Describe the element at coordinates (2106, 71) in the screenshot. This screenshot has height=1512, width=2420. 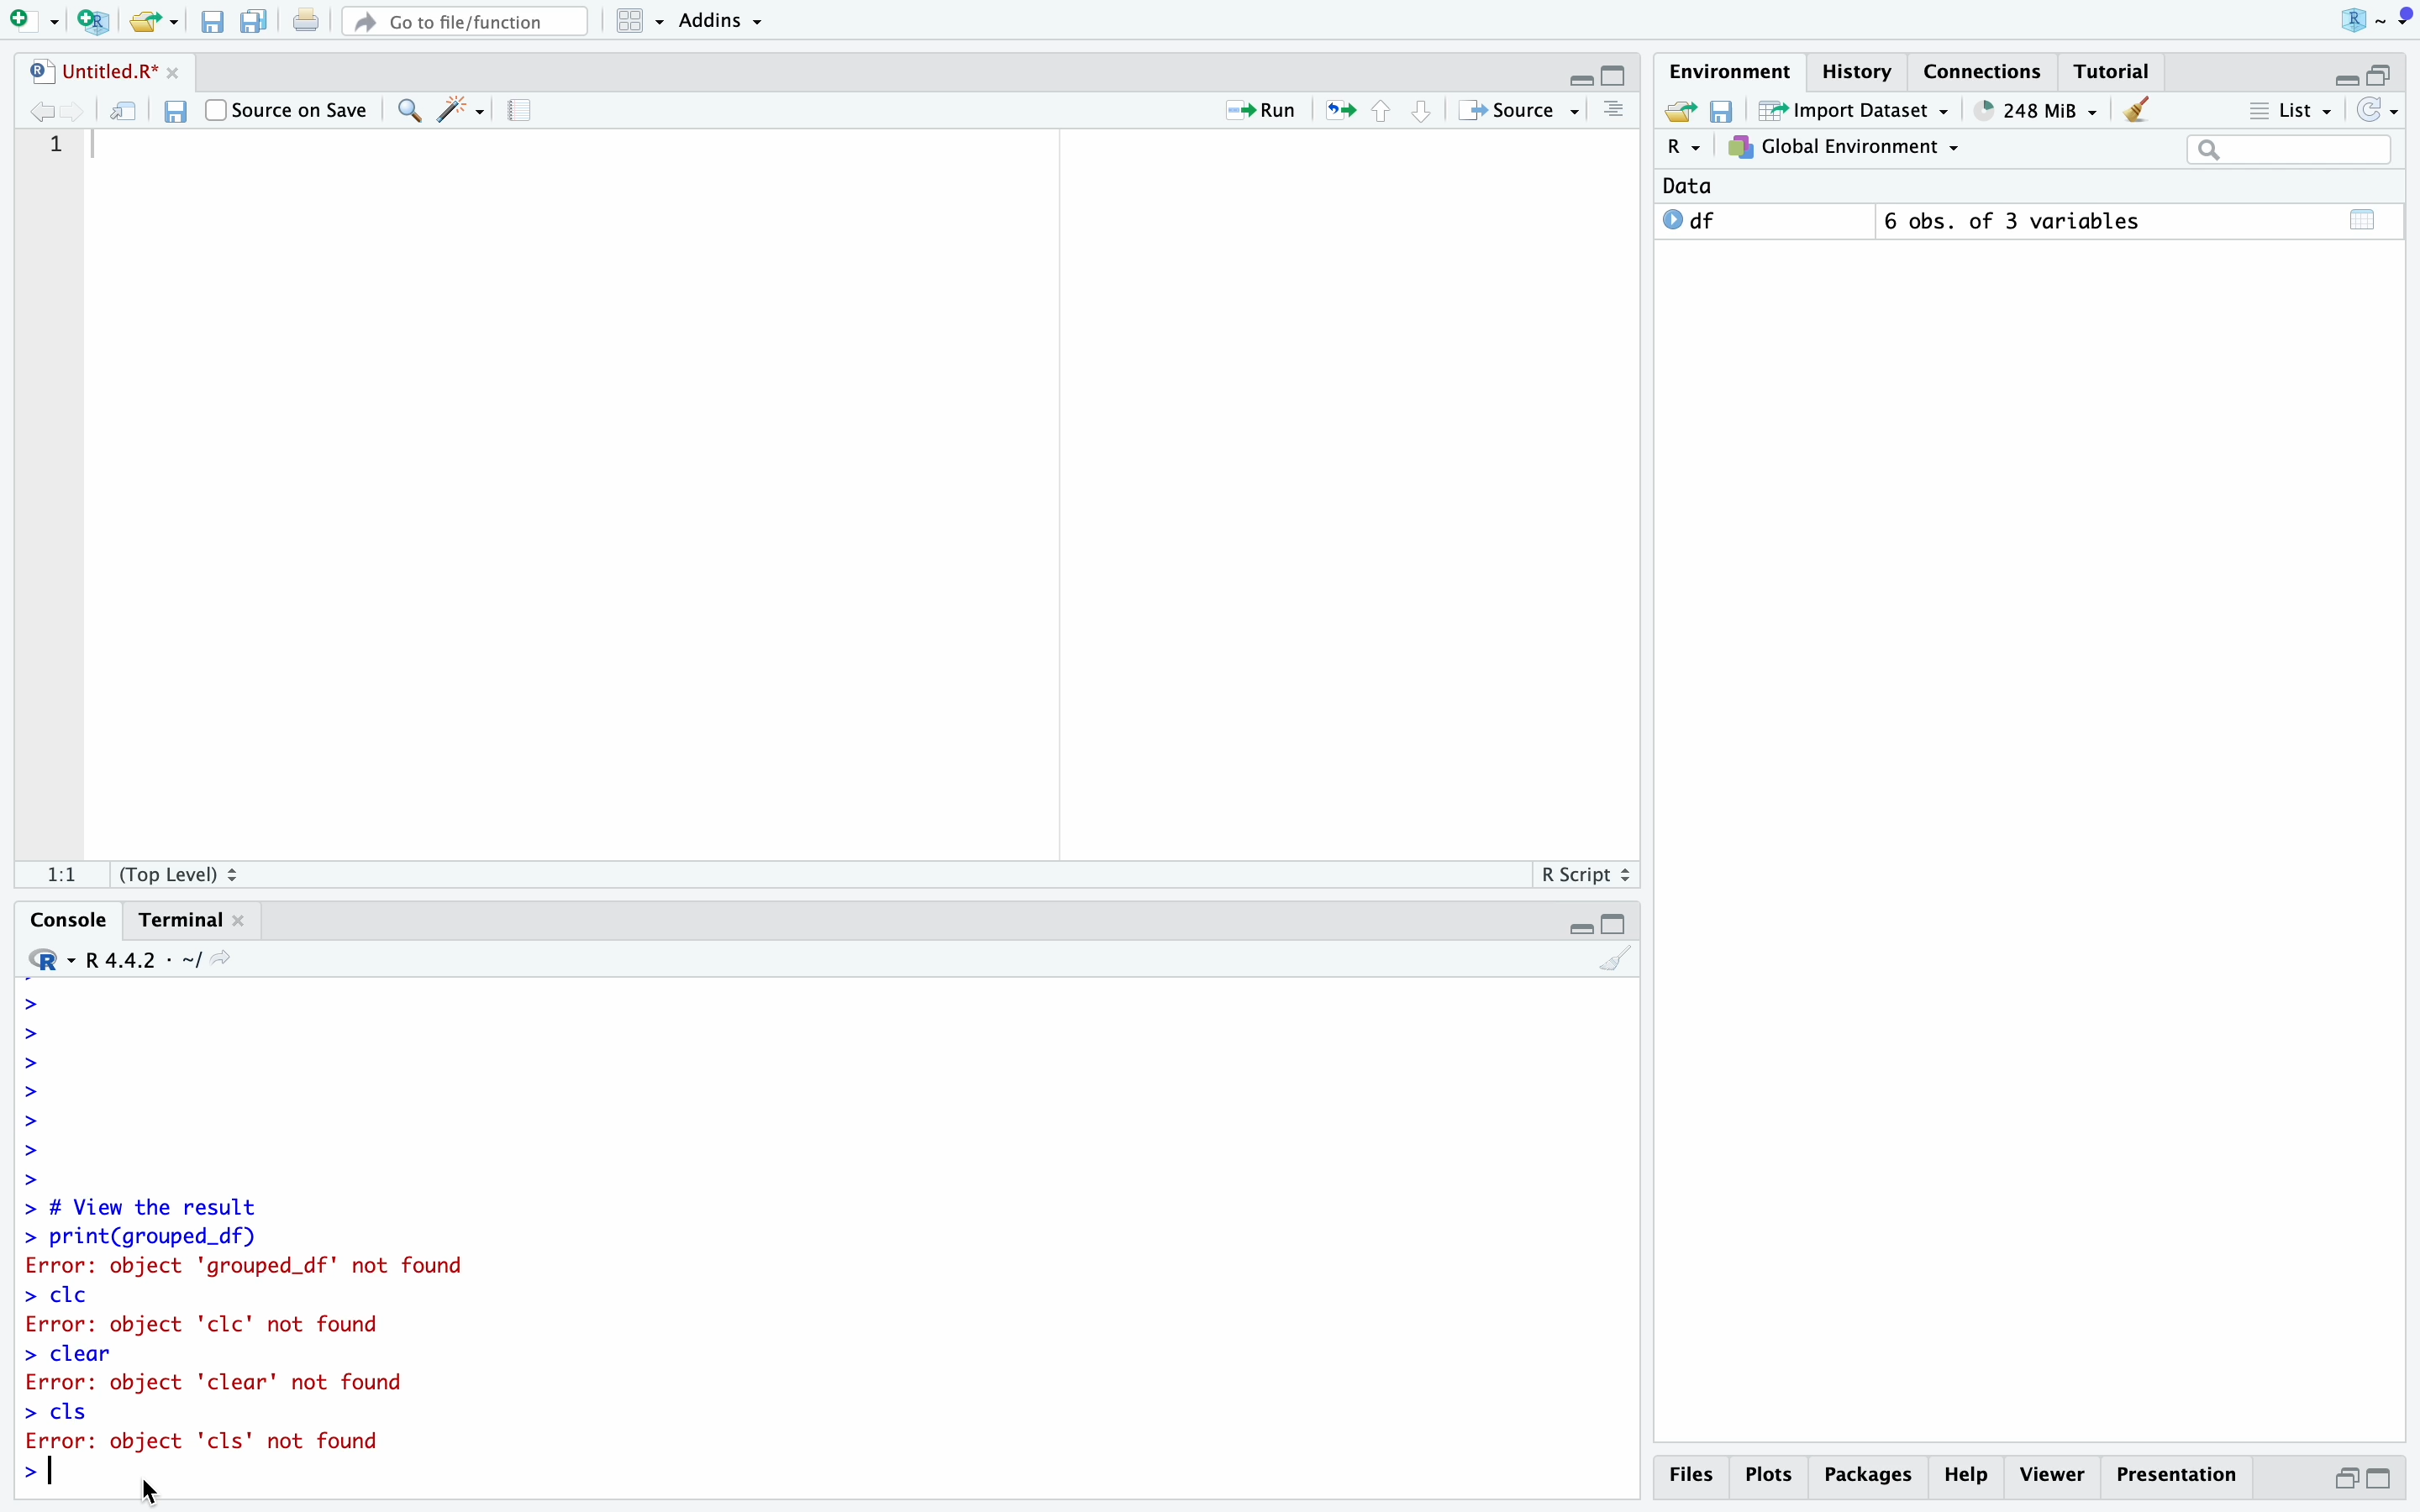
I see `Tutorial` at that location.